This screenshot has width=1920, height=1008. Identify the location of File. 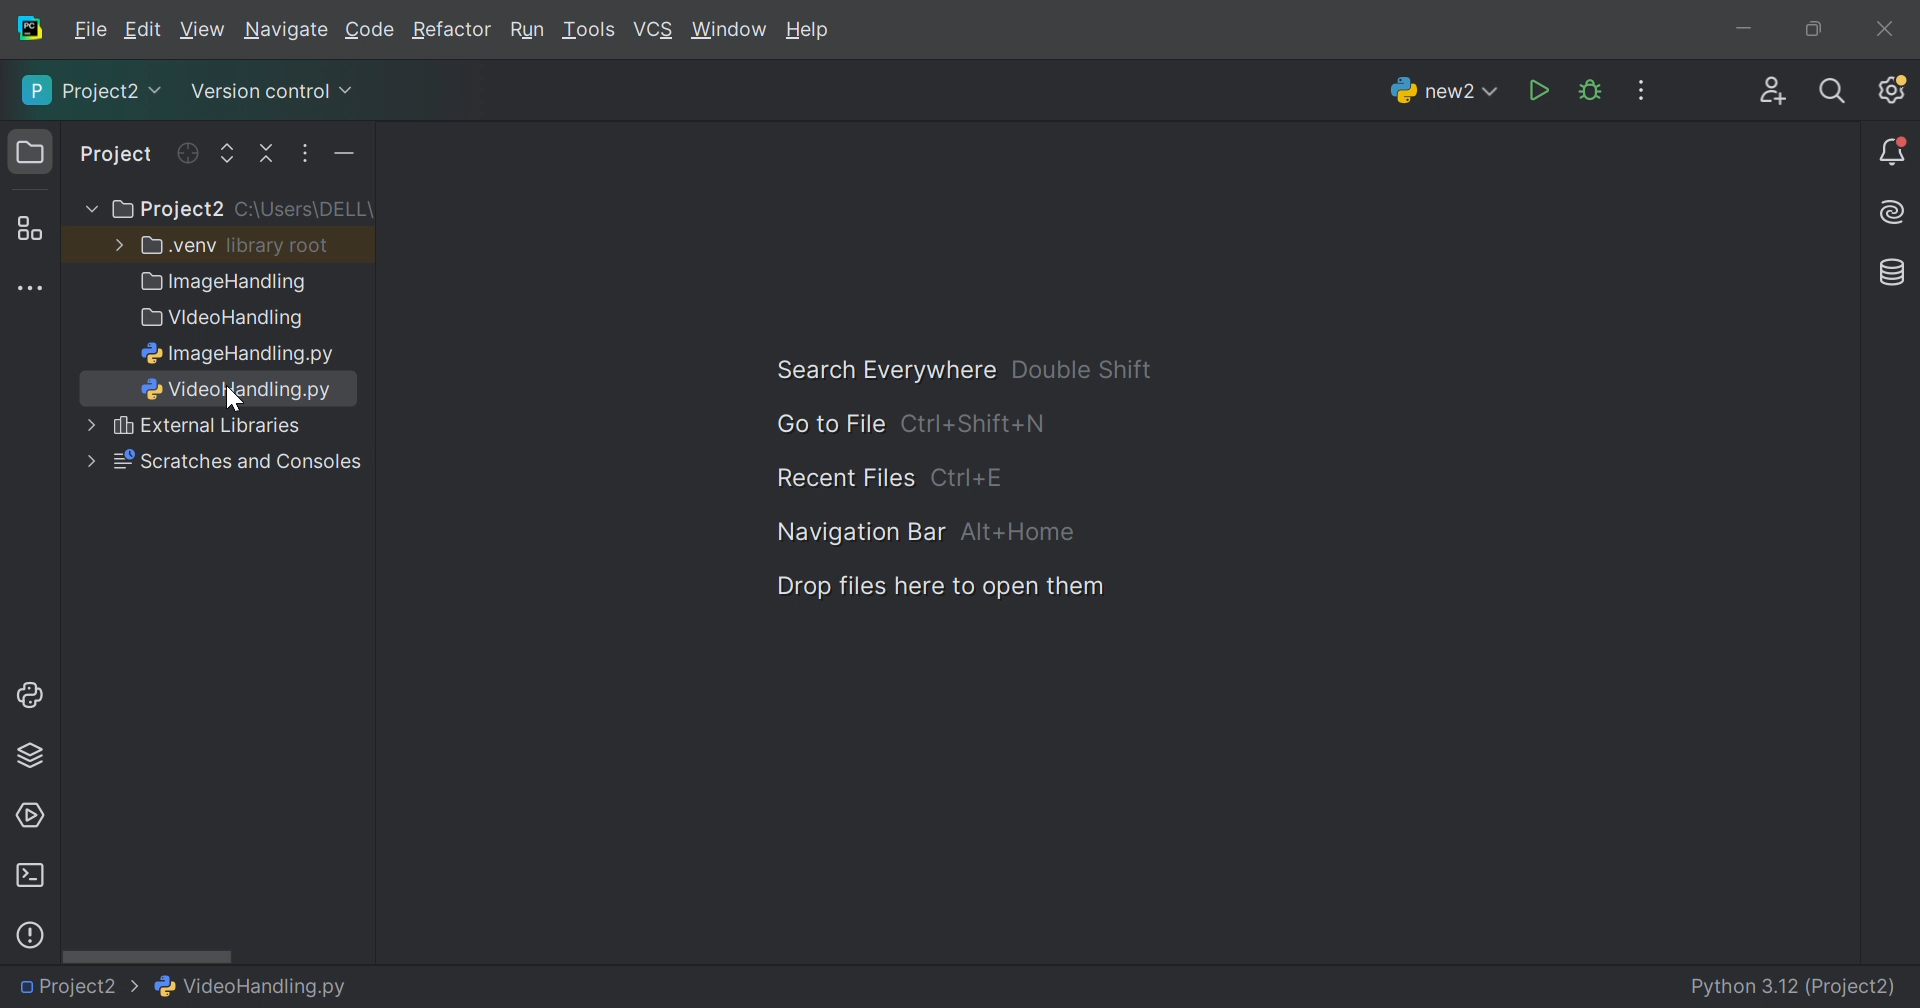
(91, 30).